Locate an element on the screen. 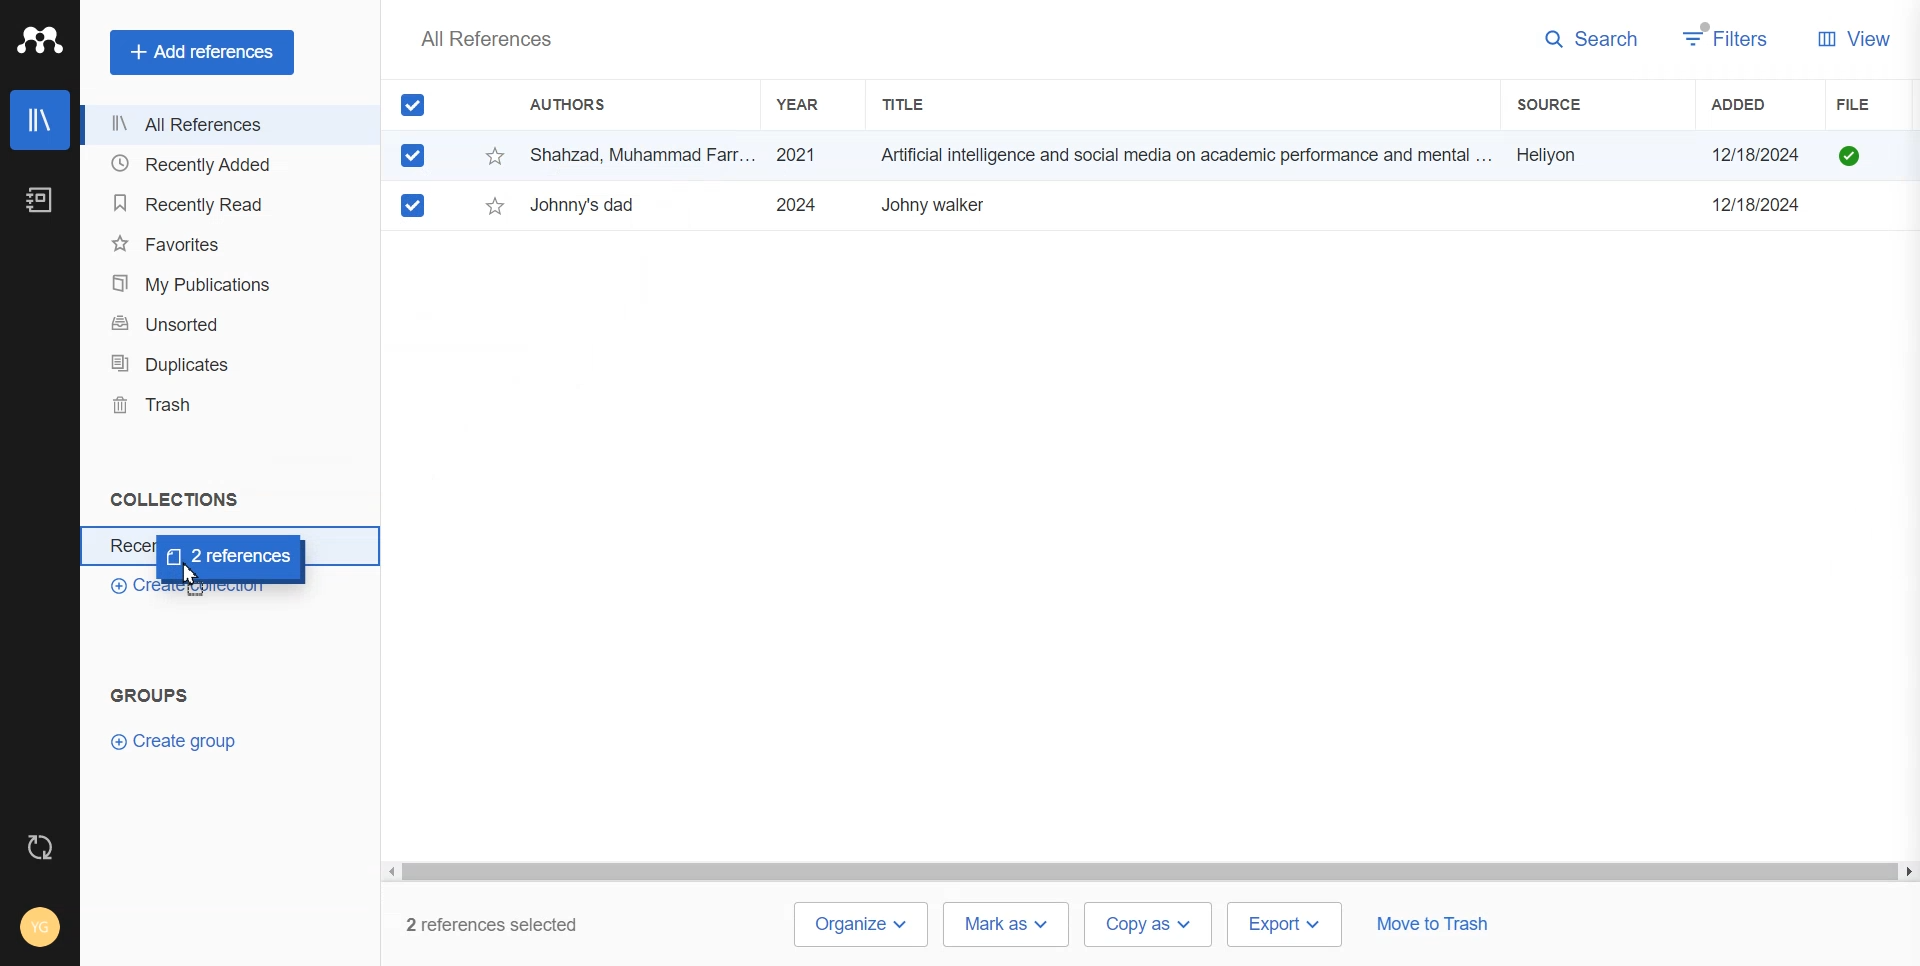 The height and width of the screenshot is (966, 1920). Mark checked is located at coordinates (415, 205).